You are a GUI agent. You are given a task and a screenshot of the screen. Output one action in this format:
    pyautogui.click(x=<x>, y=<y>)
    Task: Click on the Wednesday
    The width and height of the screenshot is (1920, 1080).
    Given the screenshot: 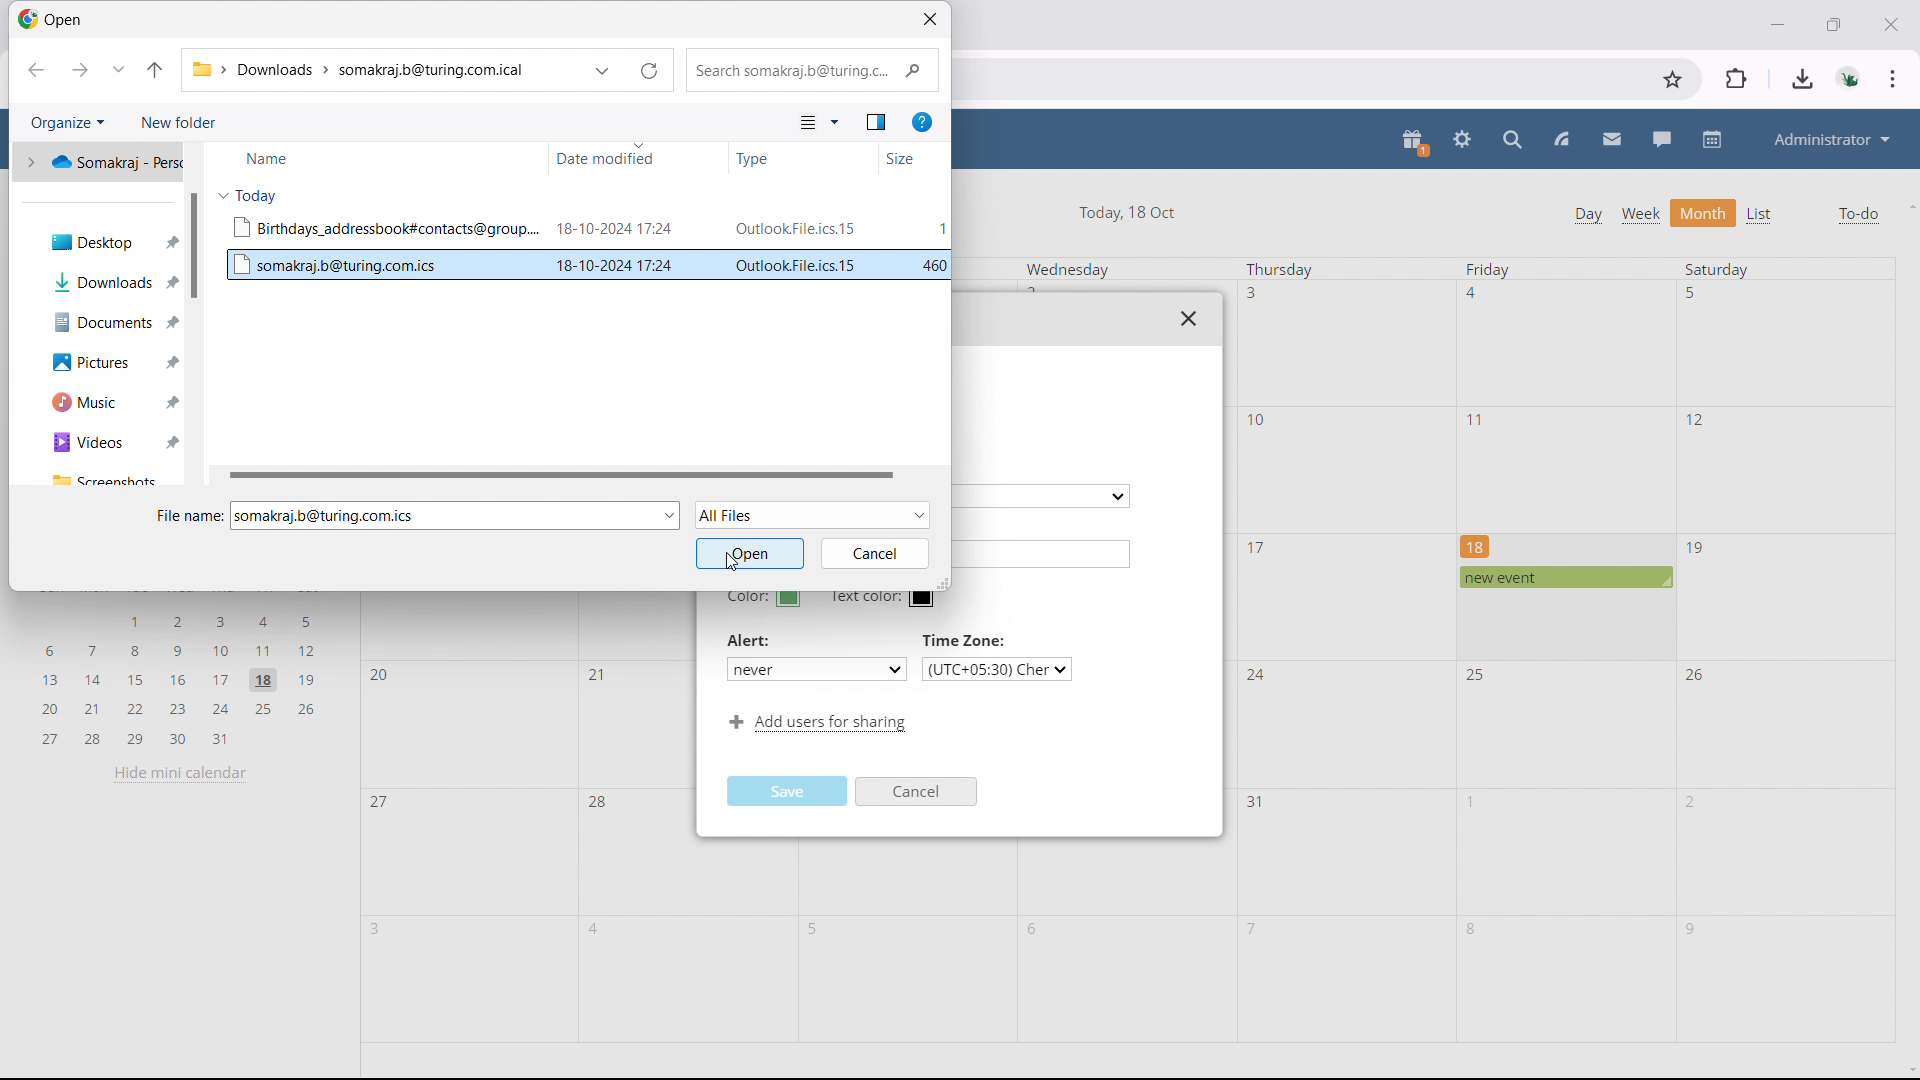 What is the action you would take?
    pyautogui.click(x=1068, y=270)
    